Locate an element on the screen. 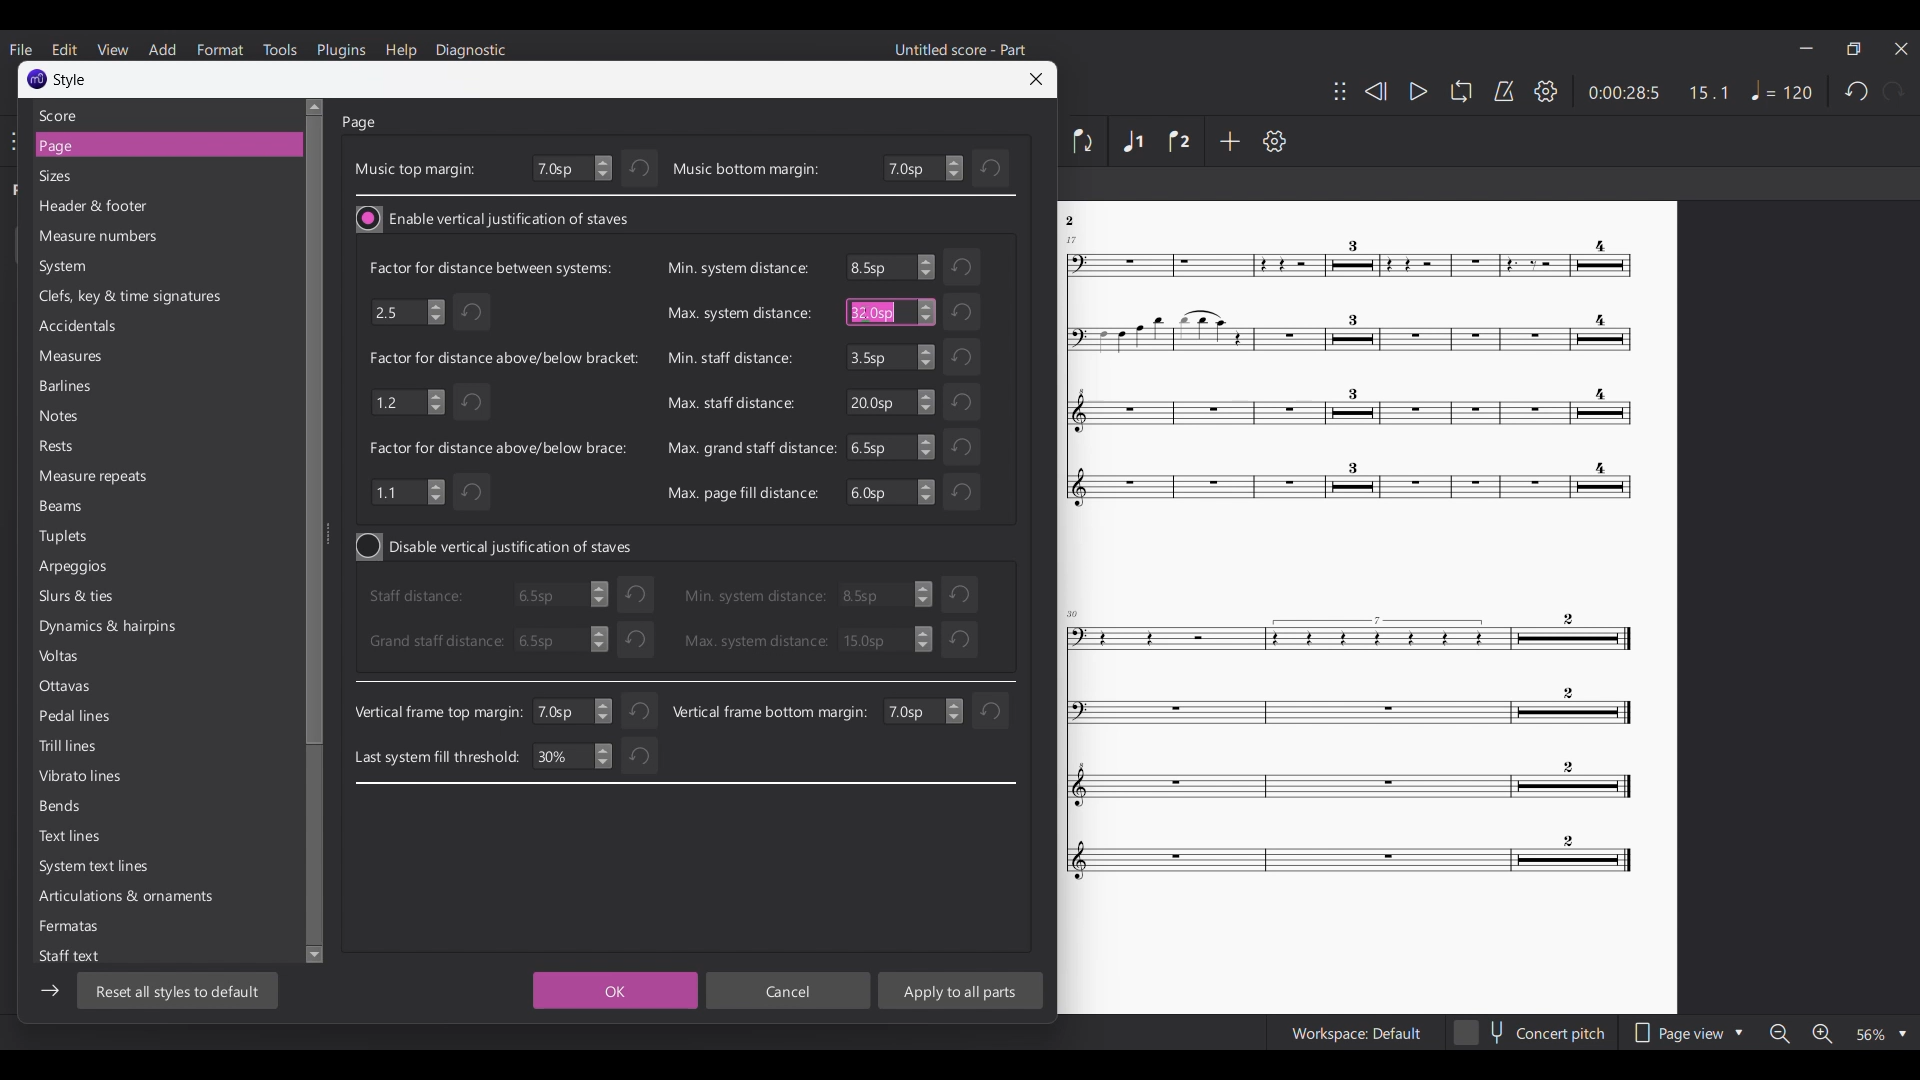 The width and height of the screenshot is (1920, 1080). 6.5sp is located at coordinates (888, 493).